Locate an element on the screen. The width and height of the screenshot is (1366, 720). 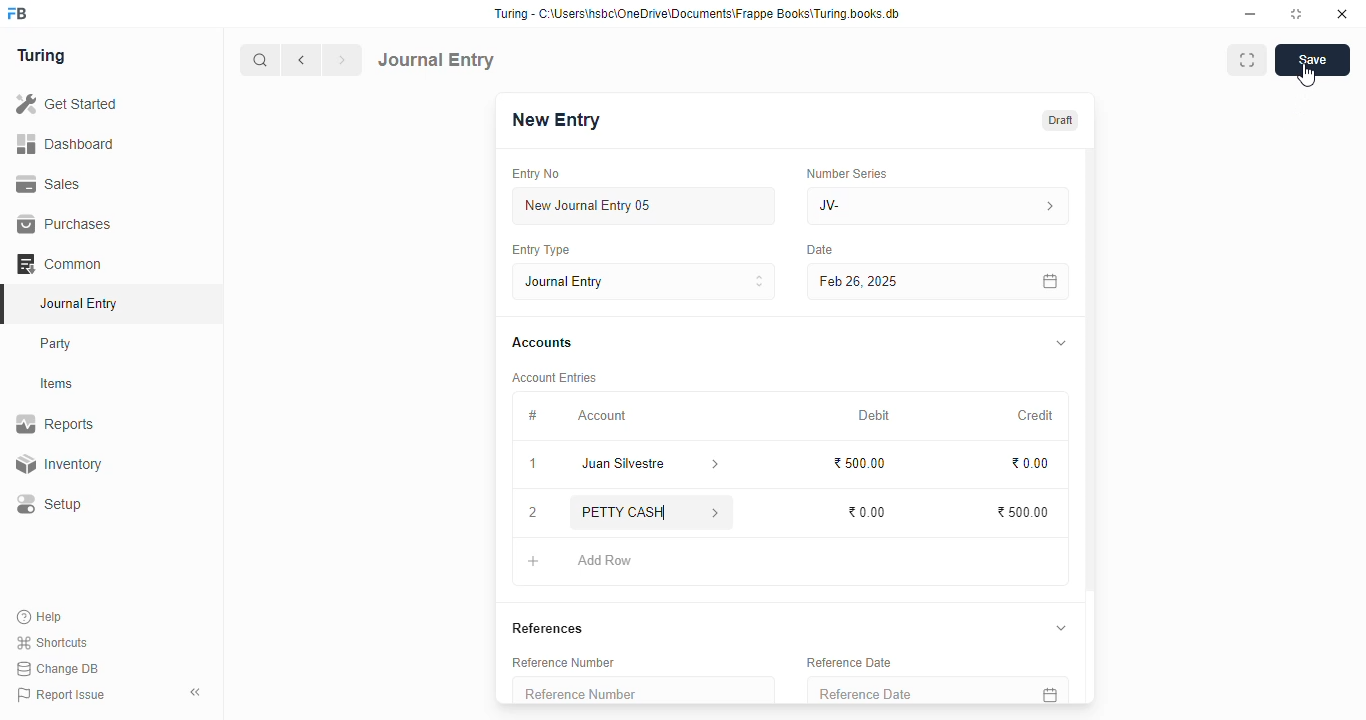
cursor is located at coordinates (1307, 75).